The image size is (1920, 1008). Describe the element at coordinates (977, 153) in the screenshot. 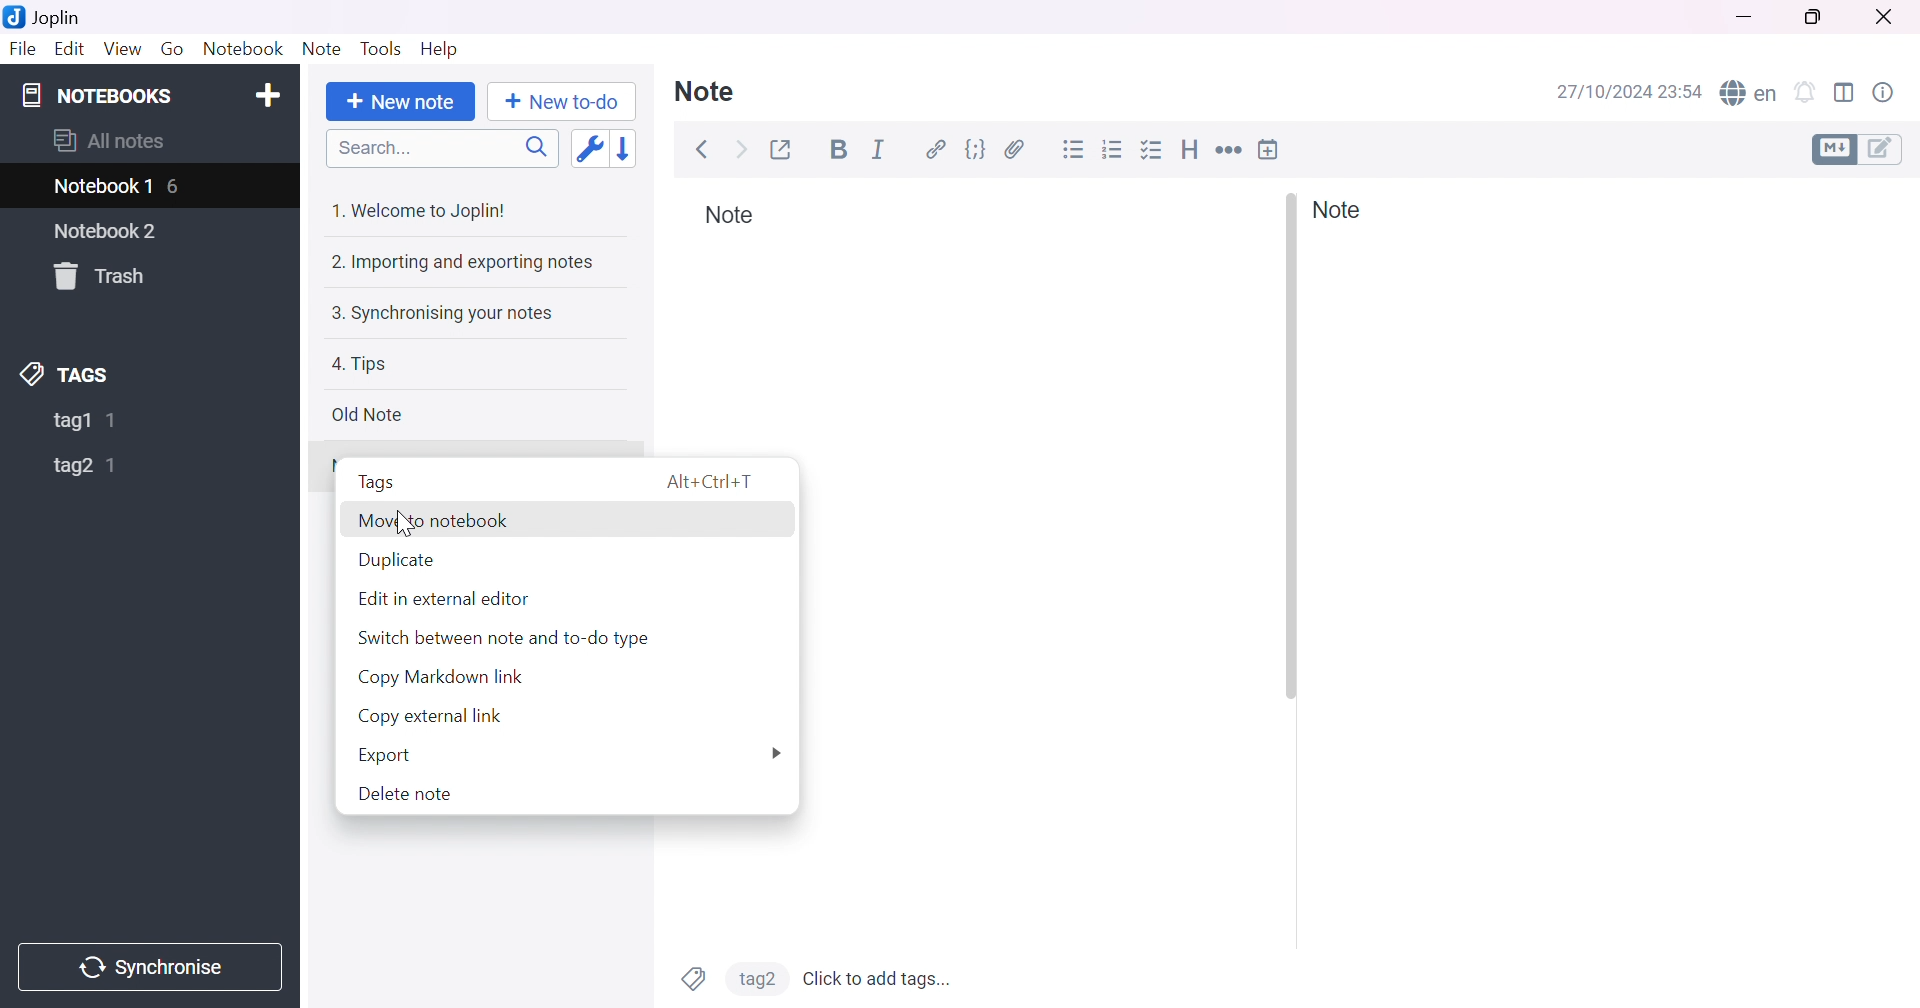

I see `Code` at that location.